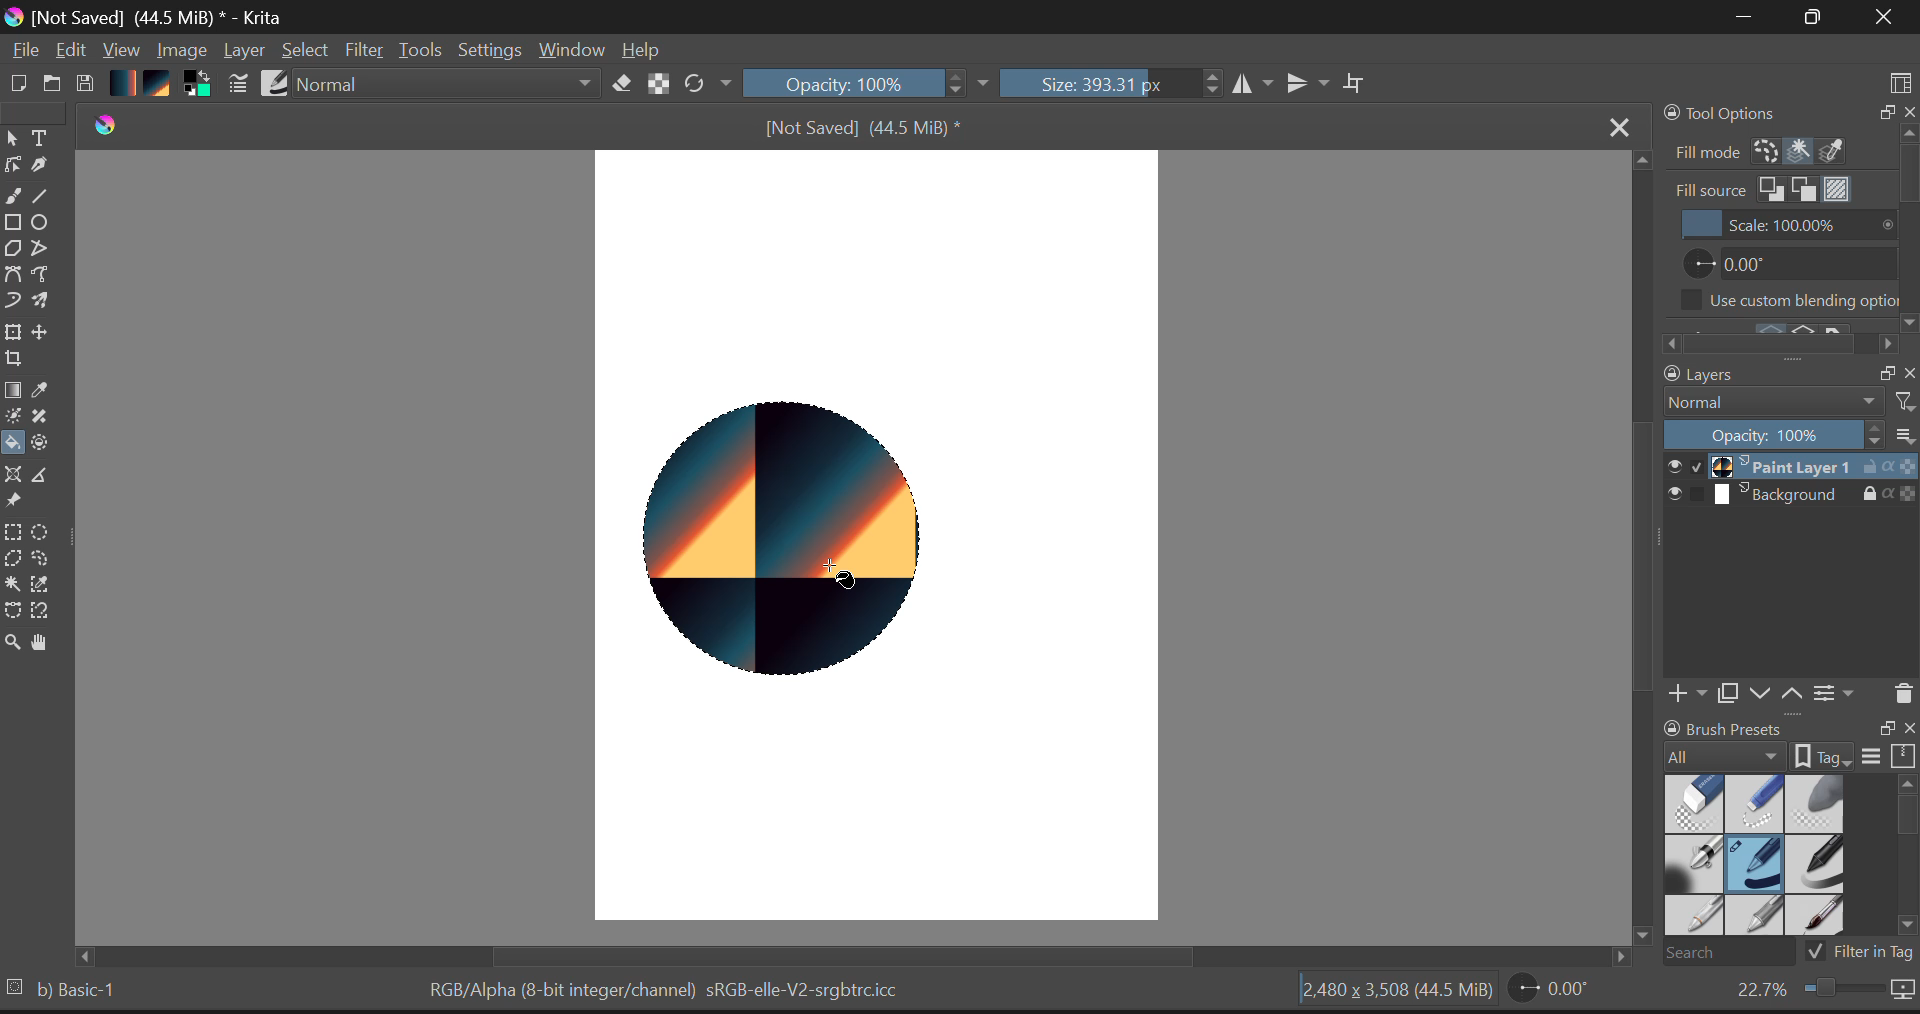 This screenshot has height=1014, width=1920. What do you see at coordinates (707, 85) in the screenshot?
I see `Refresh` at bounding box center [707, 85].